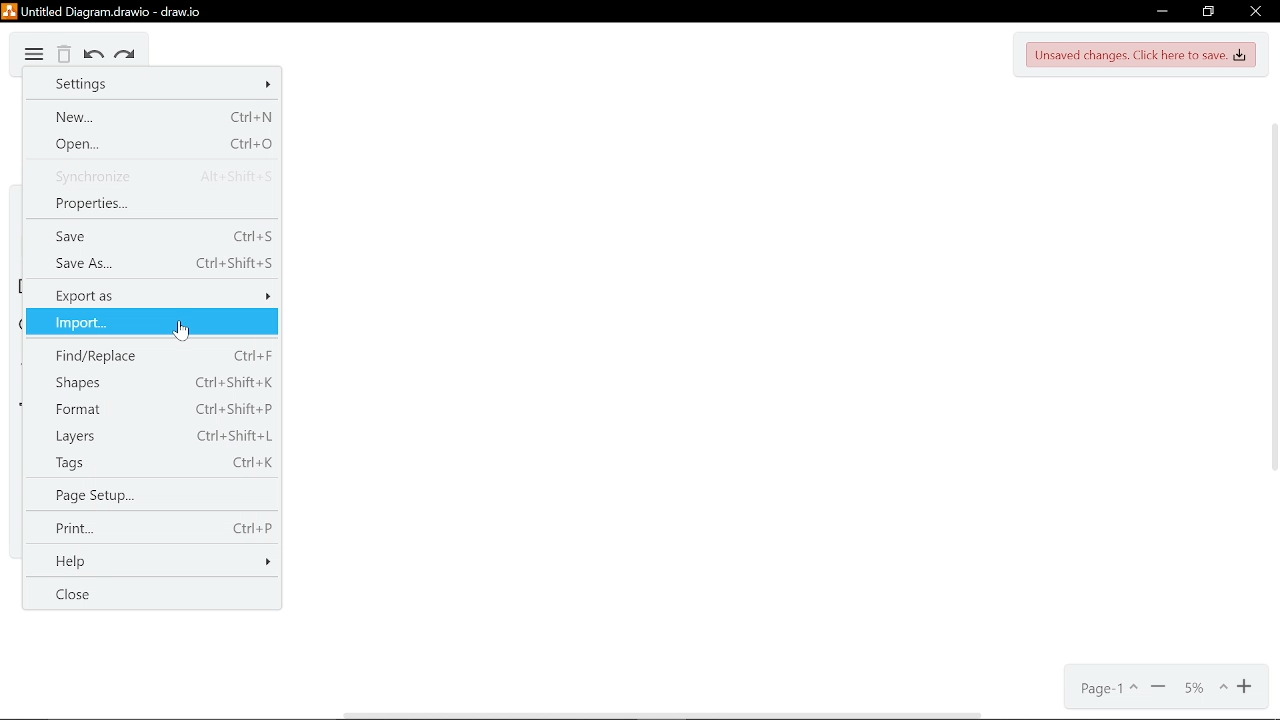 Image resolution: width=1280 pixels, height=720 pixels. I want to click on Minimize, so click(1166, 12).